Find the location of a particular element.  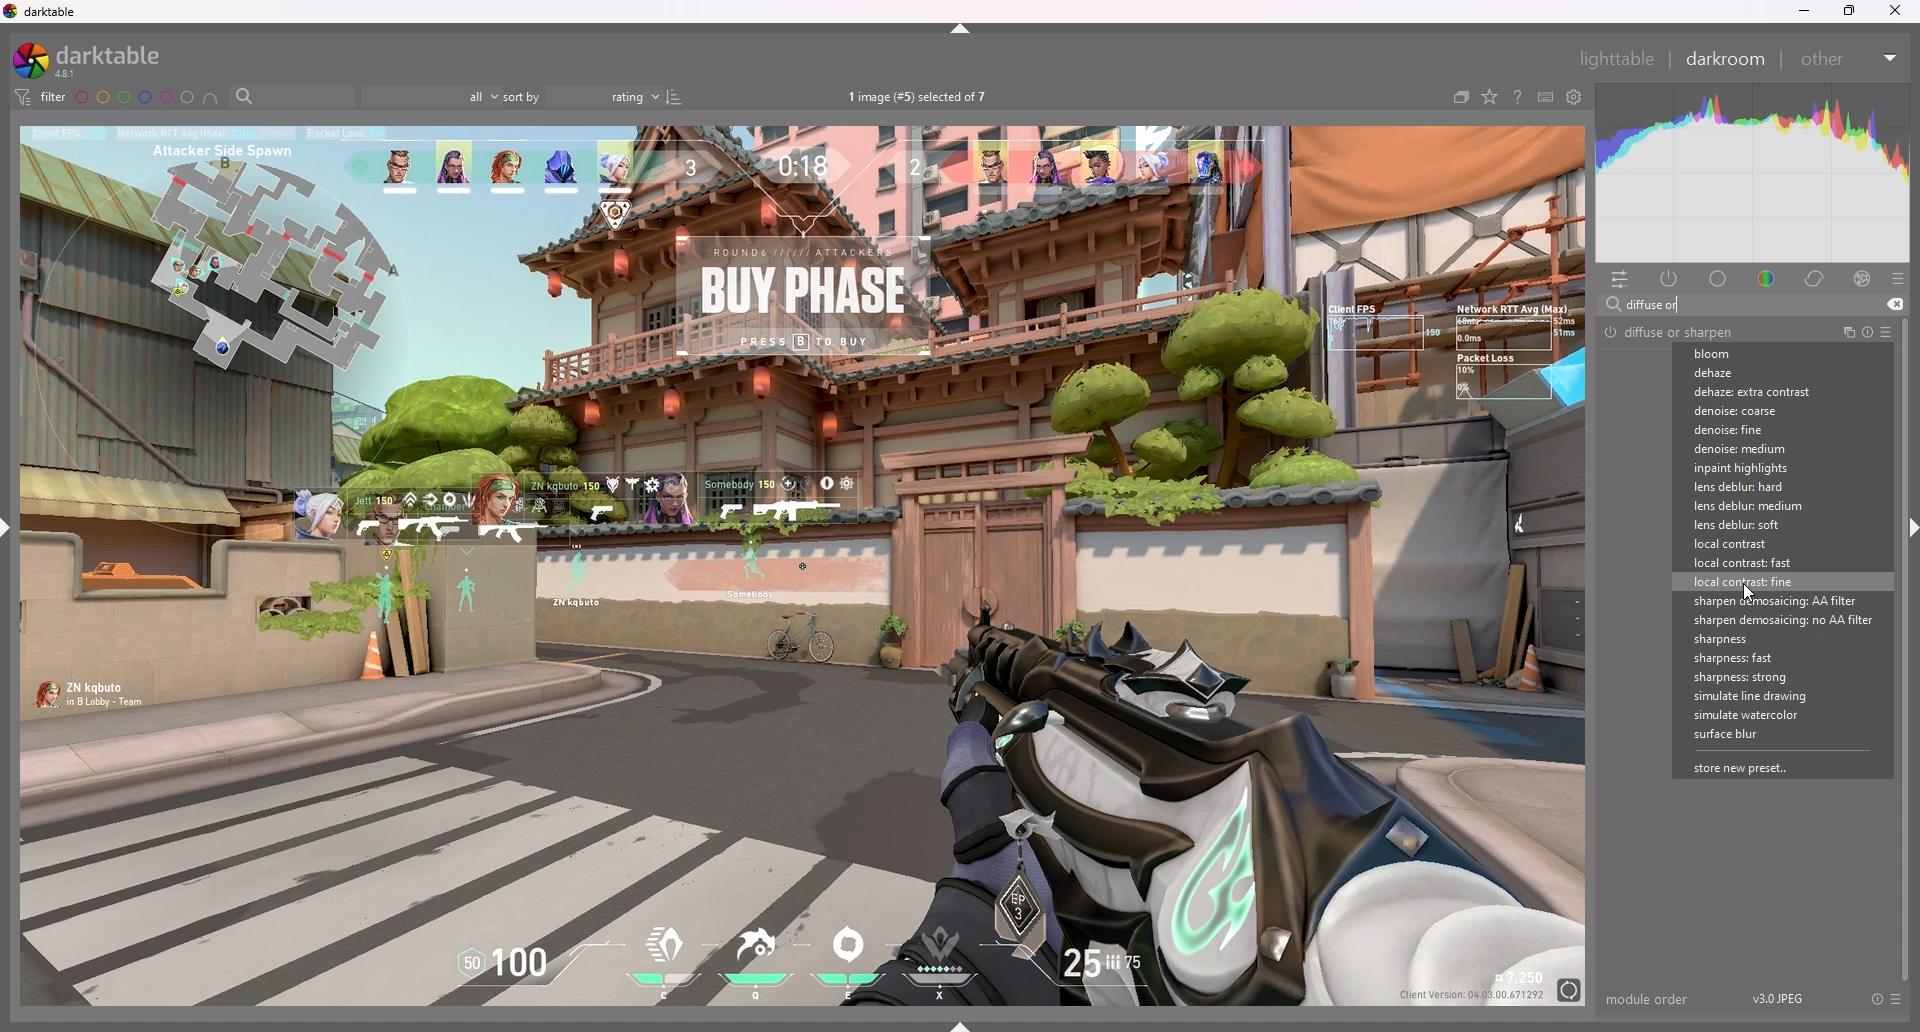

correct is located at coordinates (1816, 278).